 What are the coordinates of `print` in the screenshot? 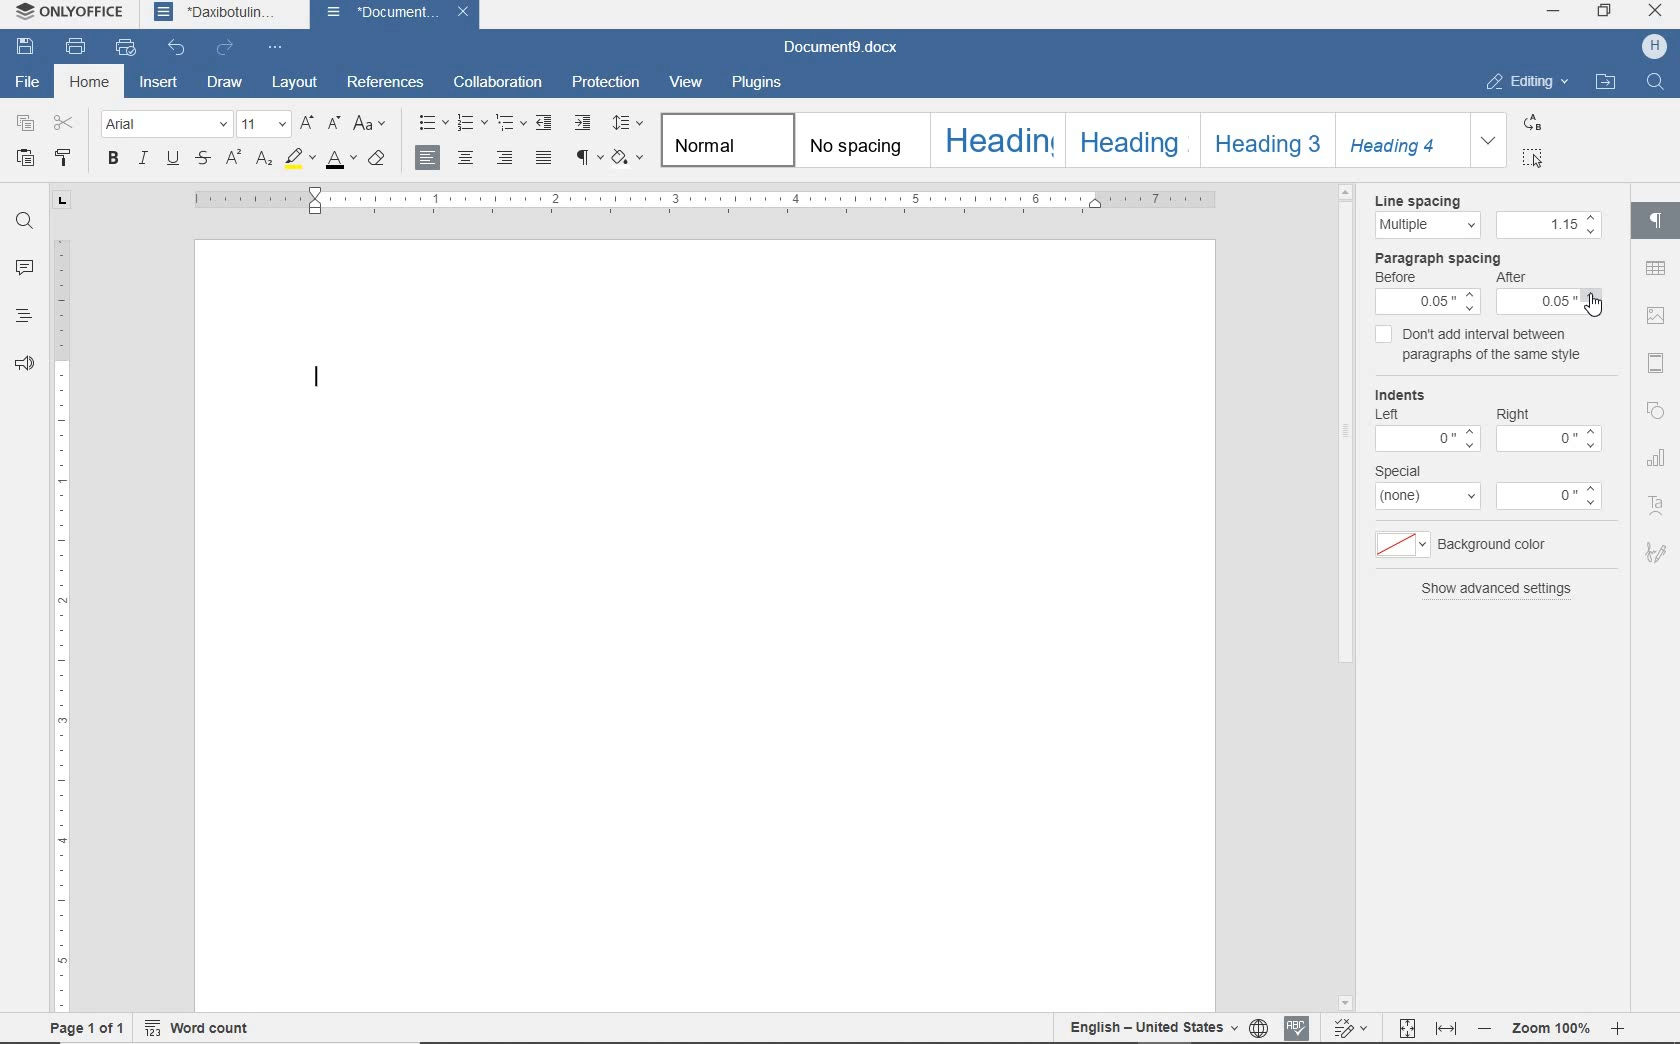 It's located at (80, 48).